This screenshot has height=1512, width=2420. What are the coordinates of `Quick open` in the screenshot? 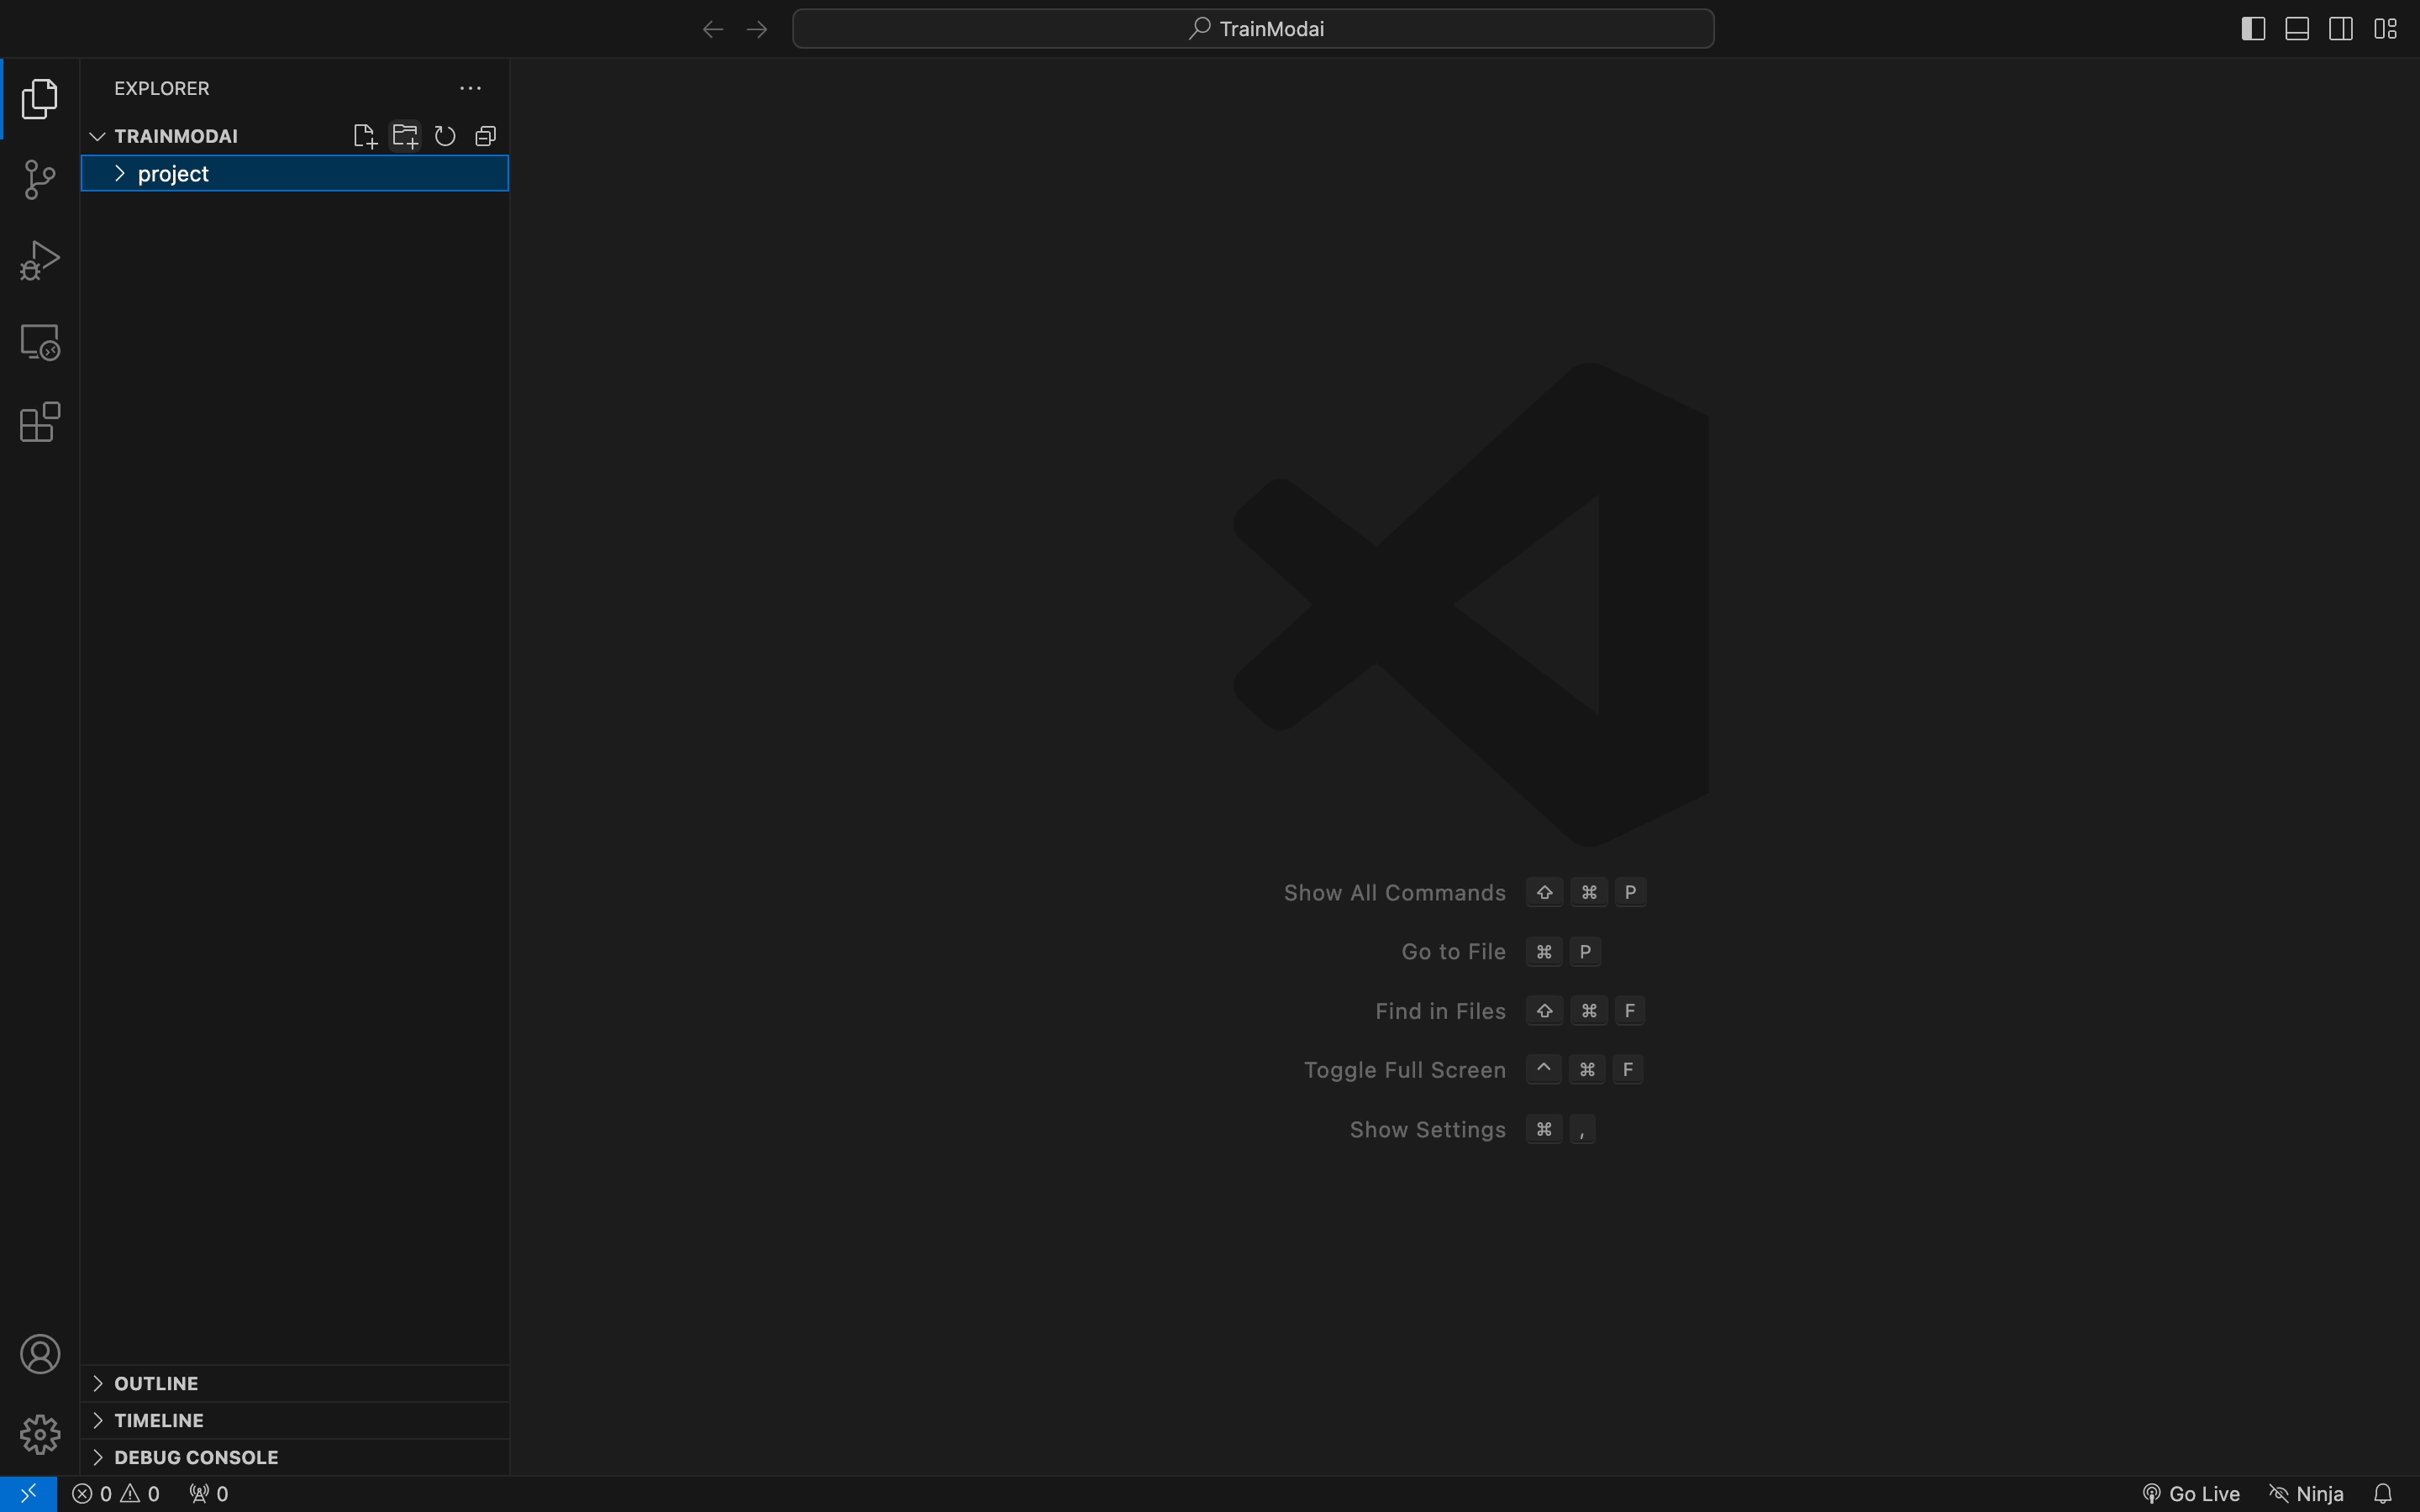 It's located at (1258, 29).